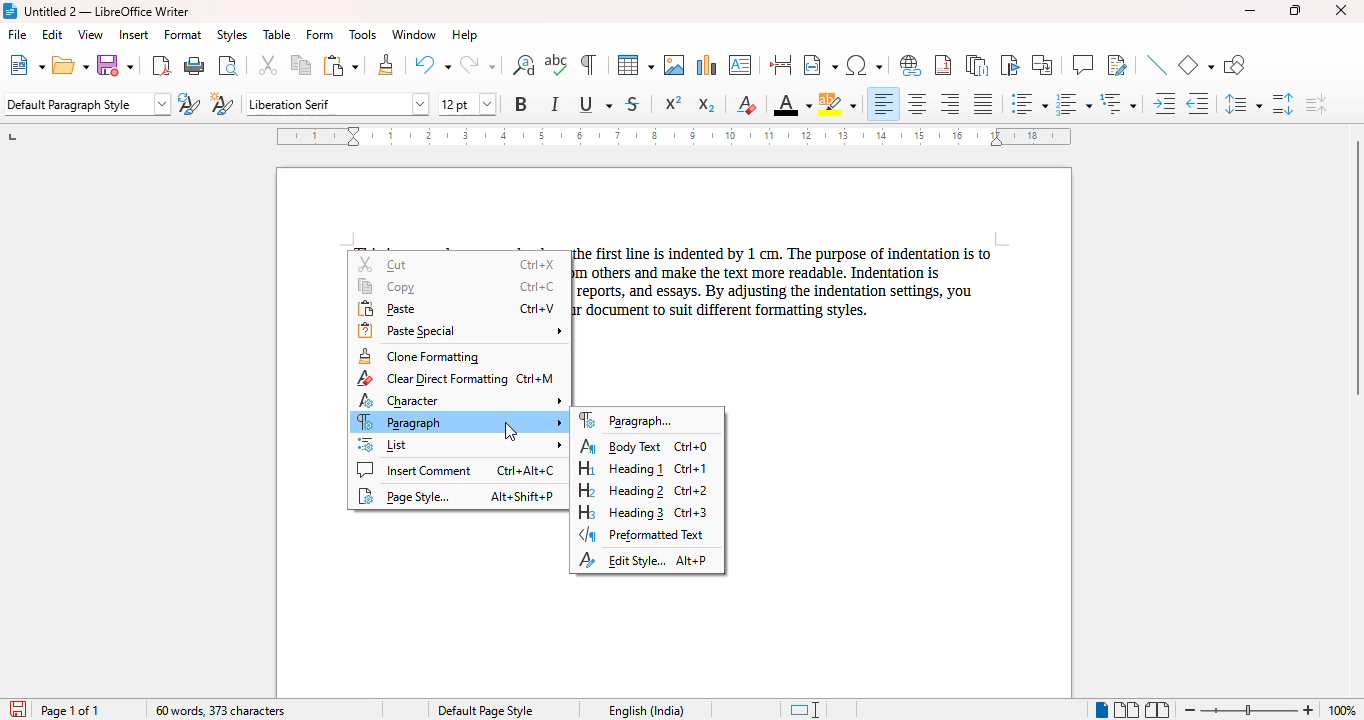 The width and height of the screenshot is (1364, 720). I want to click on multi-page view, so click(1127, 709).